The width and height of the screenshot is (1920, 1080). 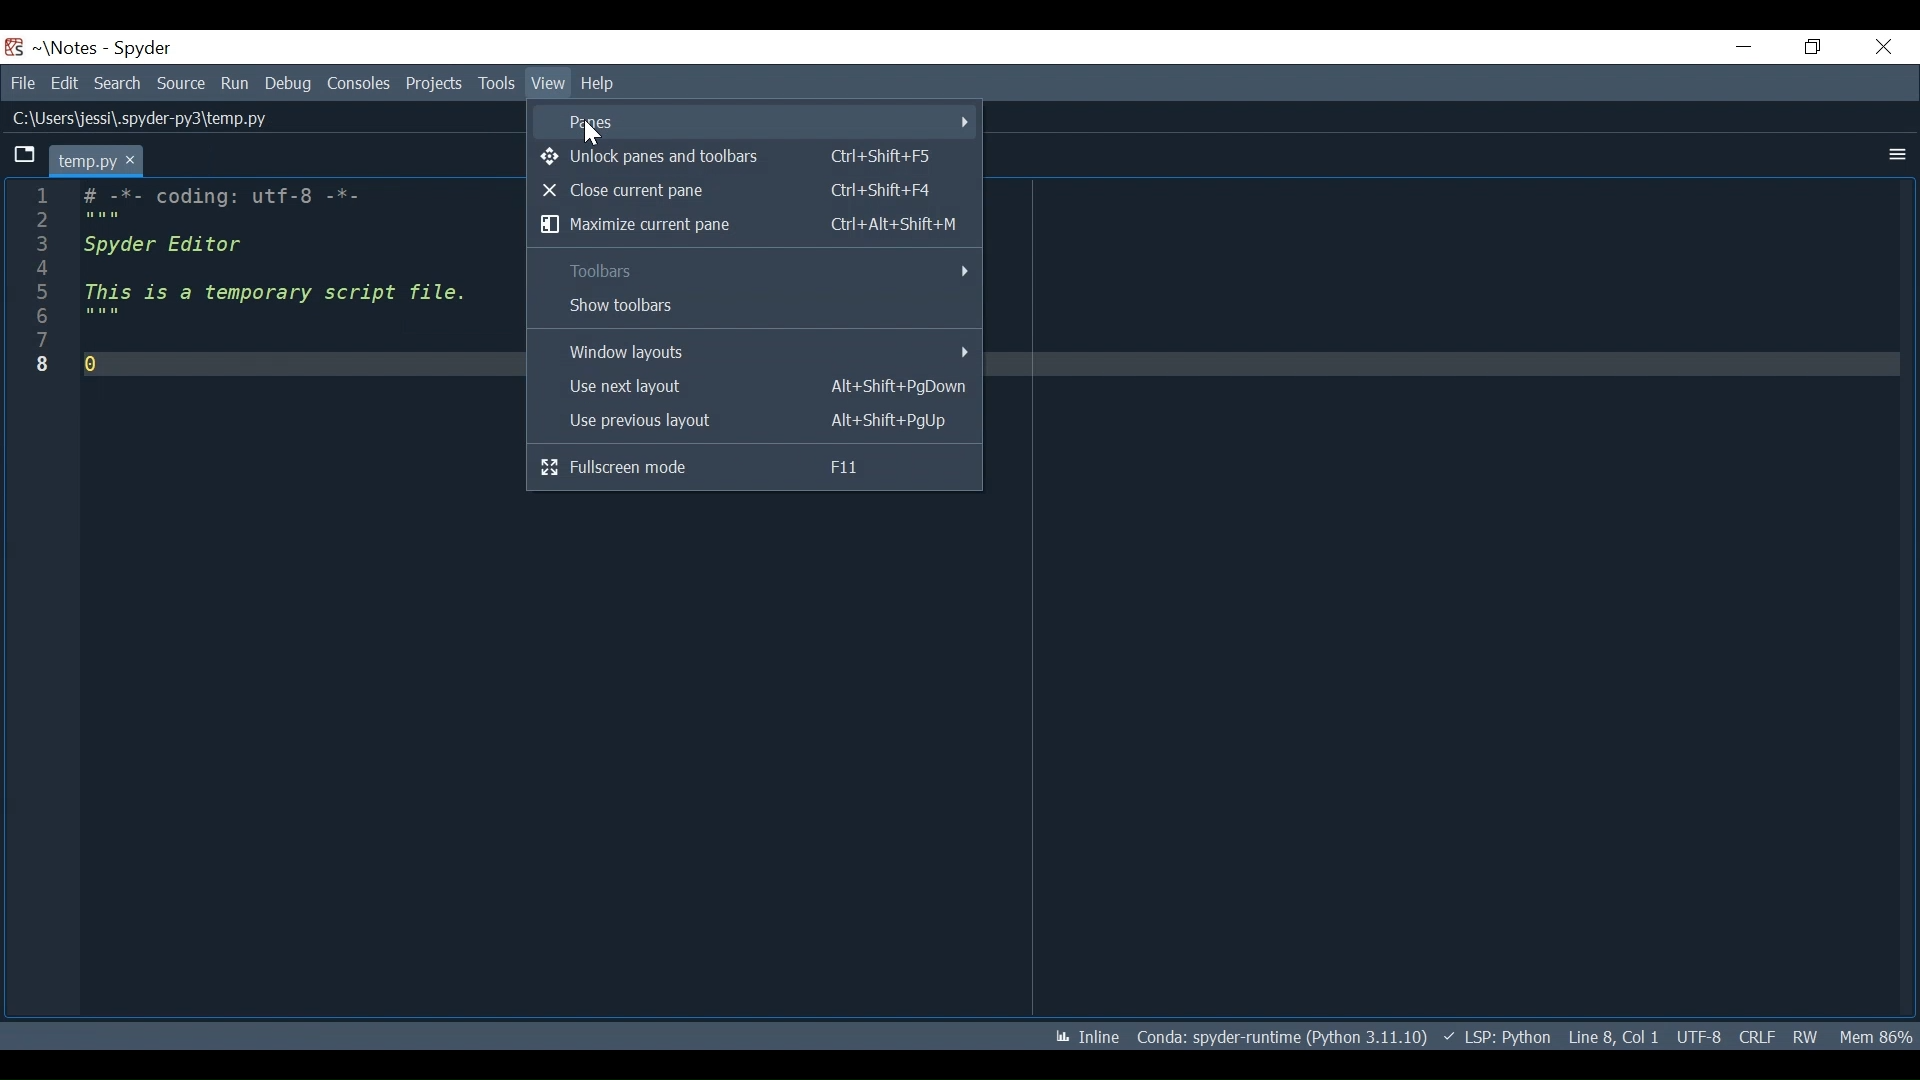 What do you see at coordinates (13, 48) in the screenshot?
I see `Spyder Desktop Icon` at bounding box center [13, 48].